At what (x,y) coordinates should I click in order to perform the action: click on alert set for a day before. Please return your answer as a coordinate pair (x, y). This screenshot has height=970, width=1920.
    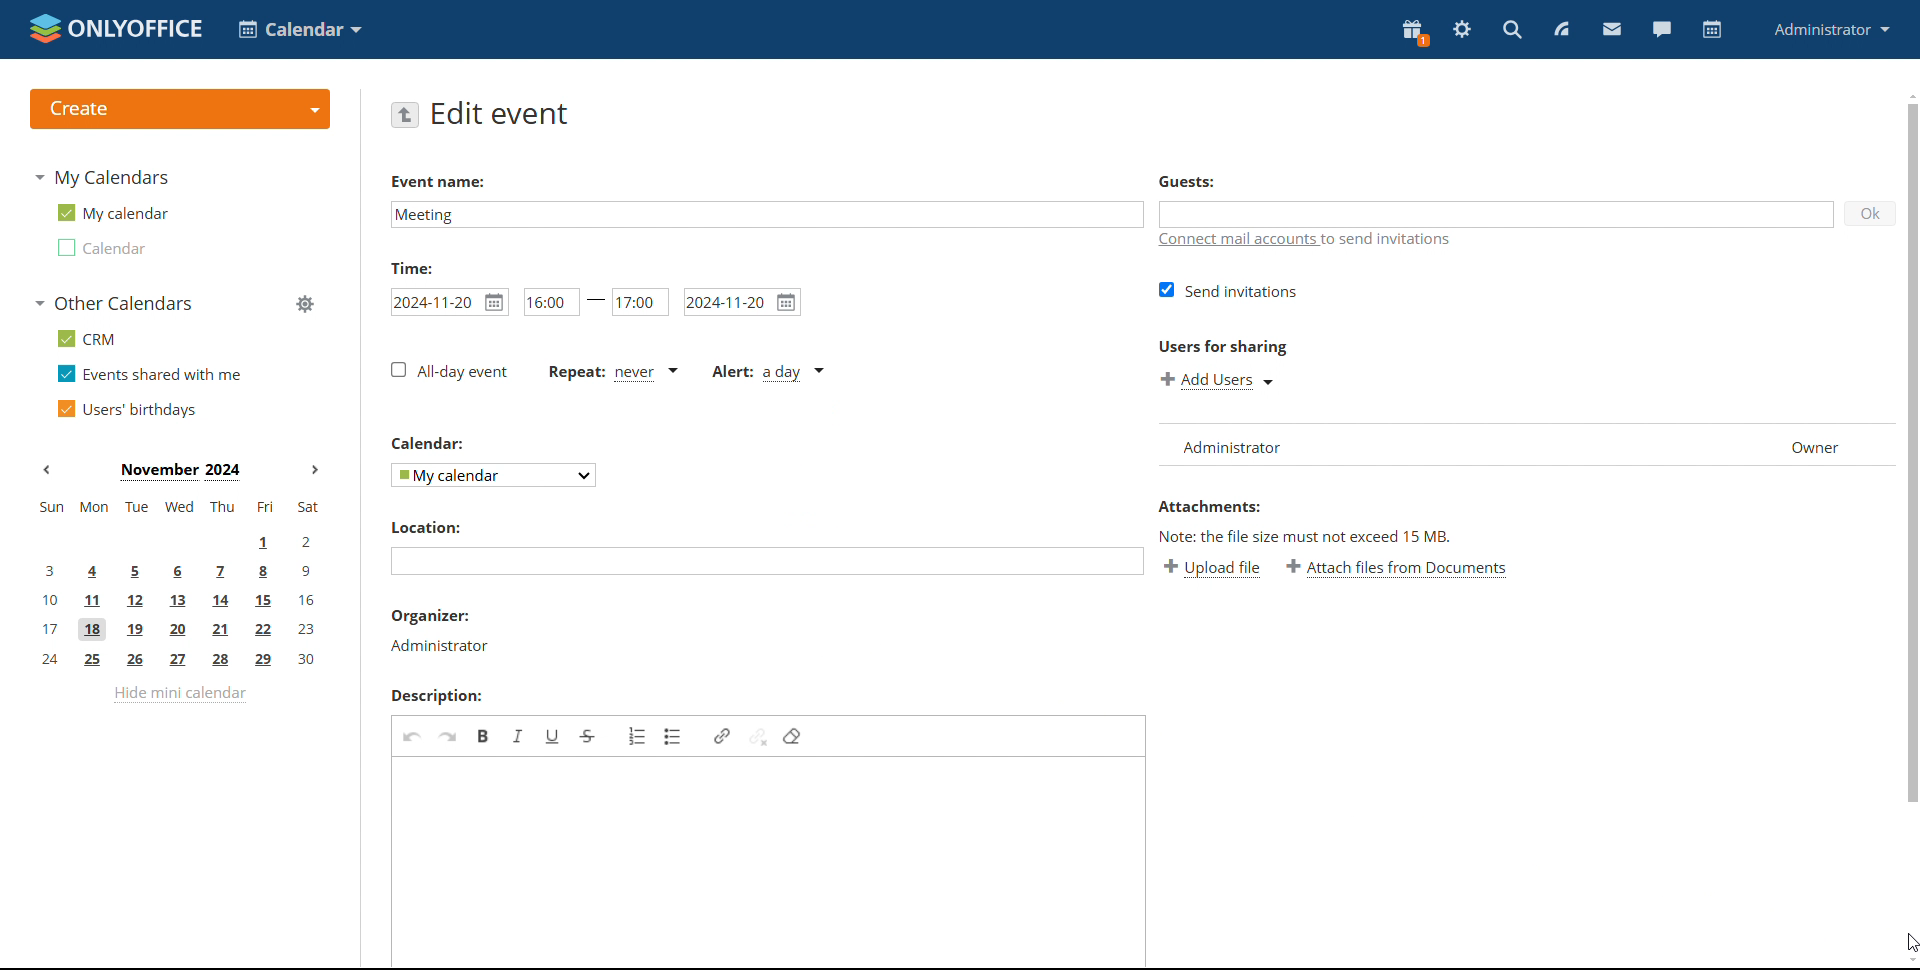
    Looking at the image, I should click on (766, 375).